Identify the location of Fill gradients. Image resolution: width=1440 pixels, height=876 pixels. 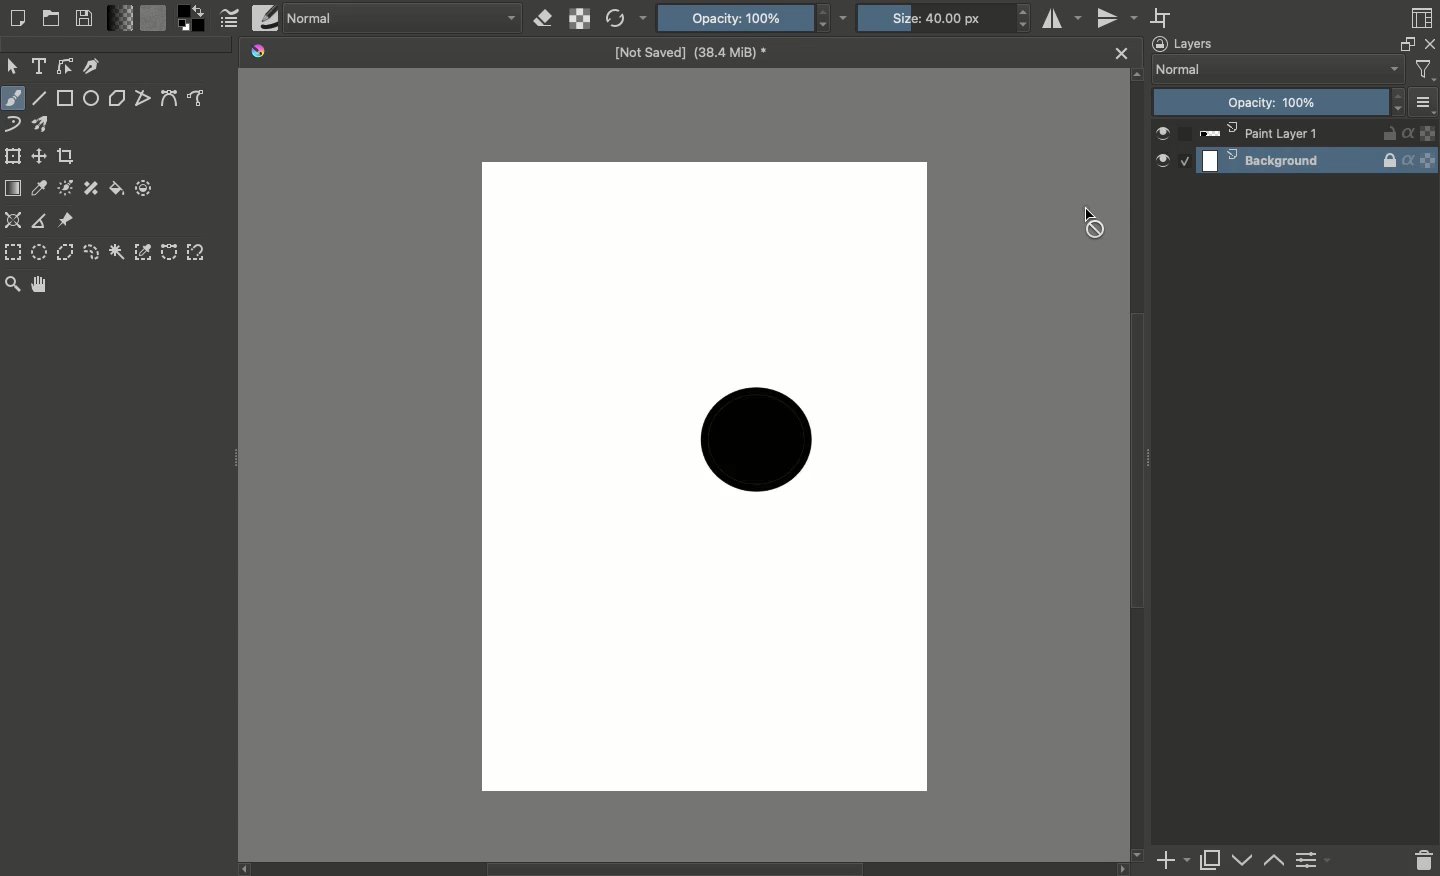
(121, 18).